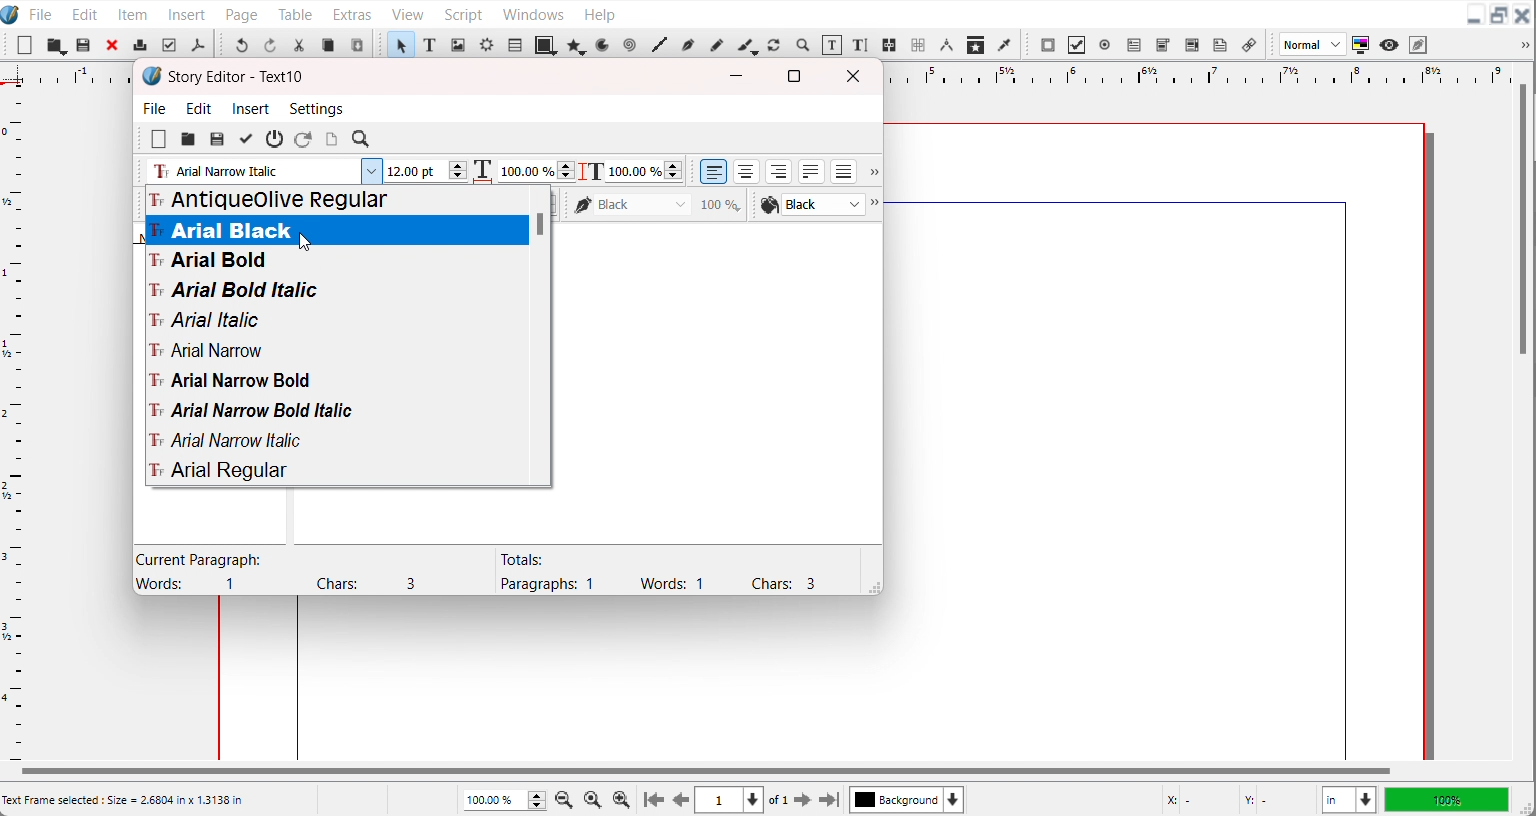  Describe the element at coordinates (872, 173) in the screenshot. I see `Drop down box` at that location.